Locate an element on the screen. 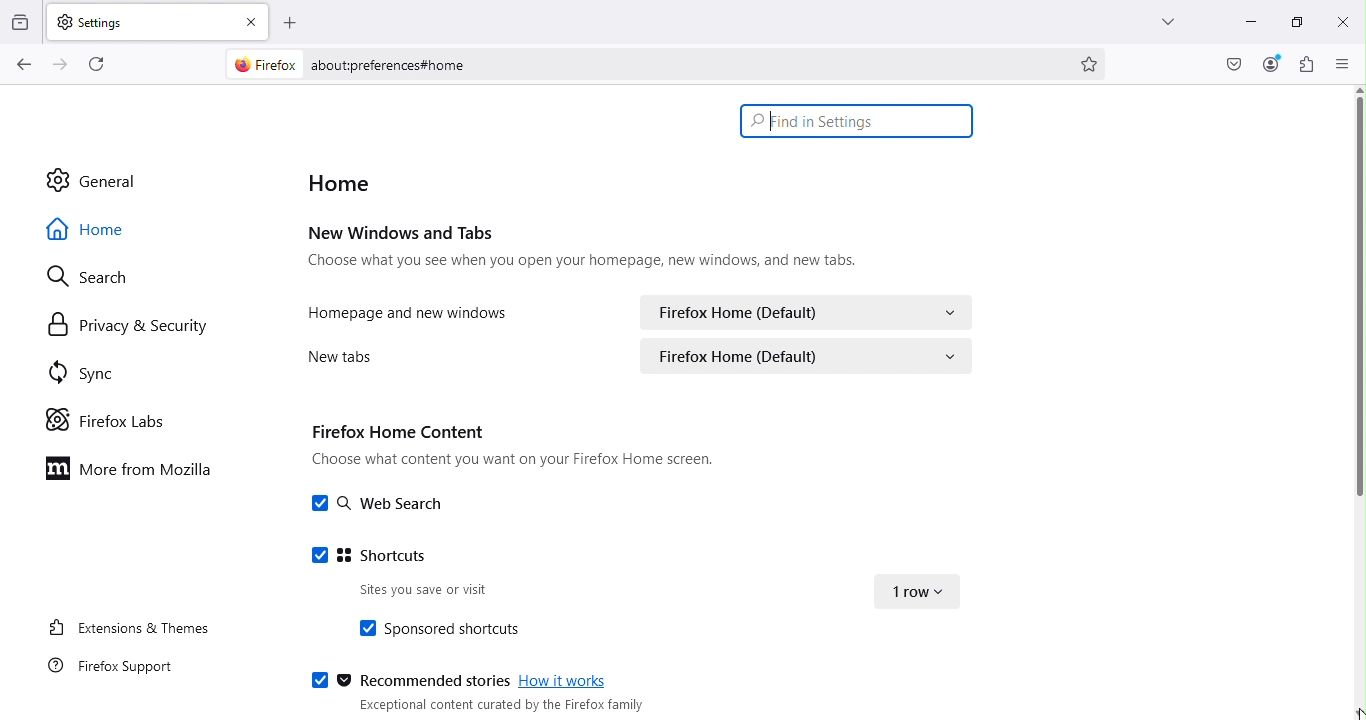  Firefox home (Default) is located at coordinates (811, 356).